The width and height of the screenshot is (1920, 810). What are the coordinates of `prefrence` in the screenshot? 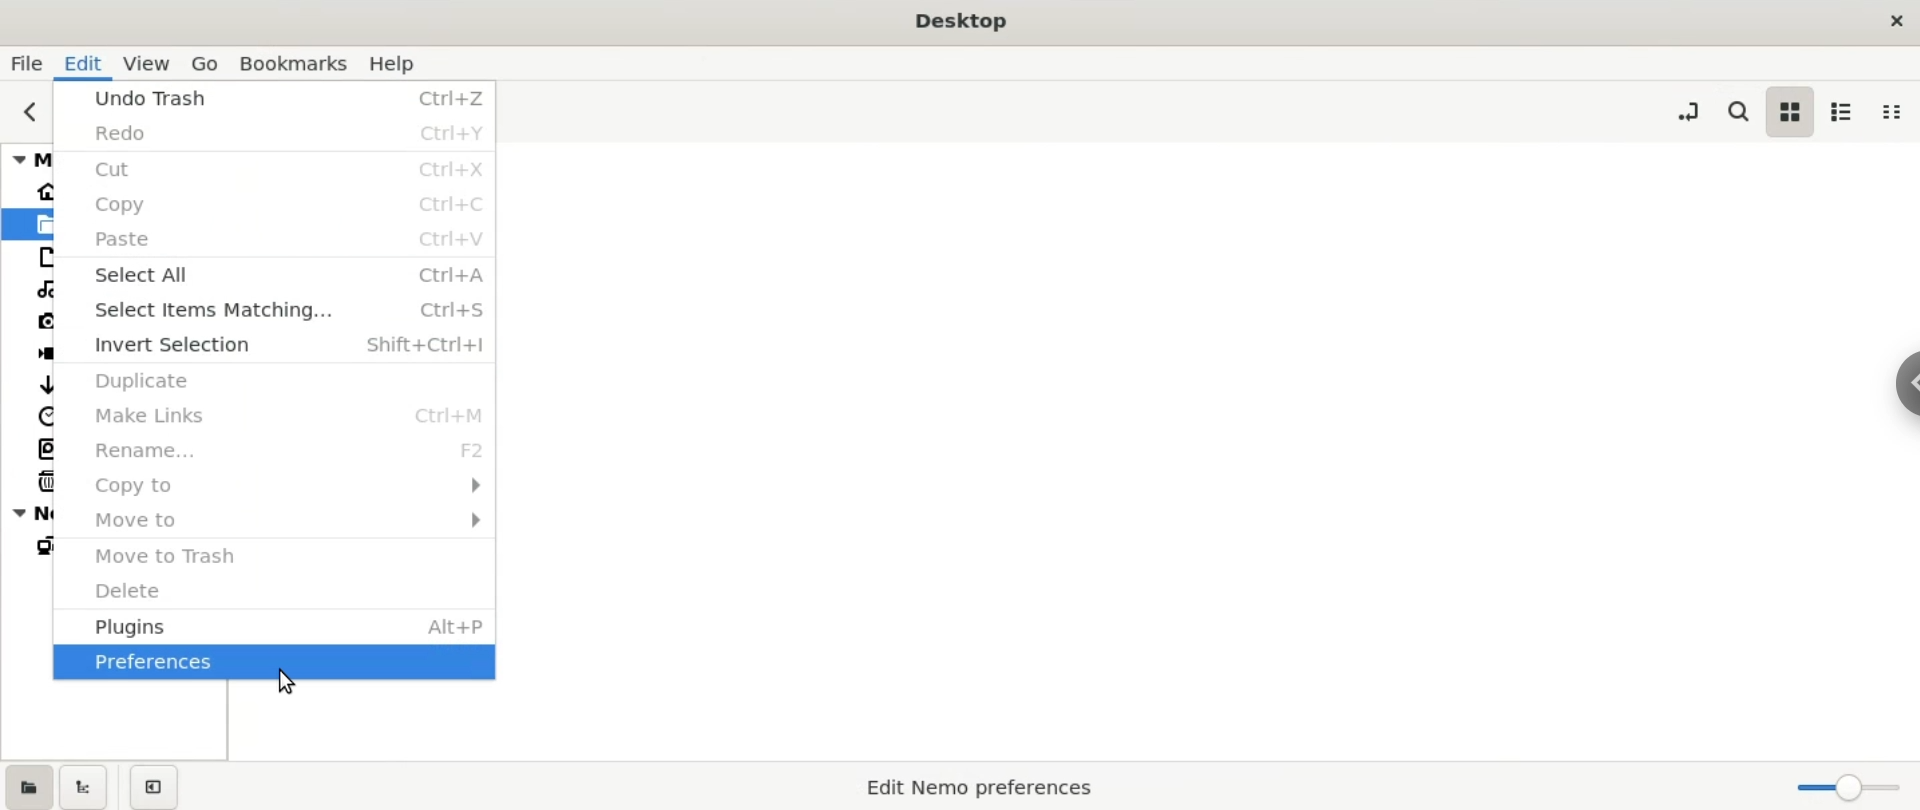 It's located at (273, 666).